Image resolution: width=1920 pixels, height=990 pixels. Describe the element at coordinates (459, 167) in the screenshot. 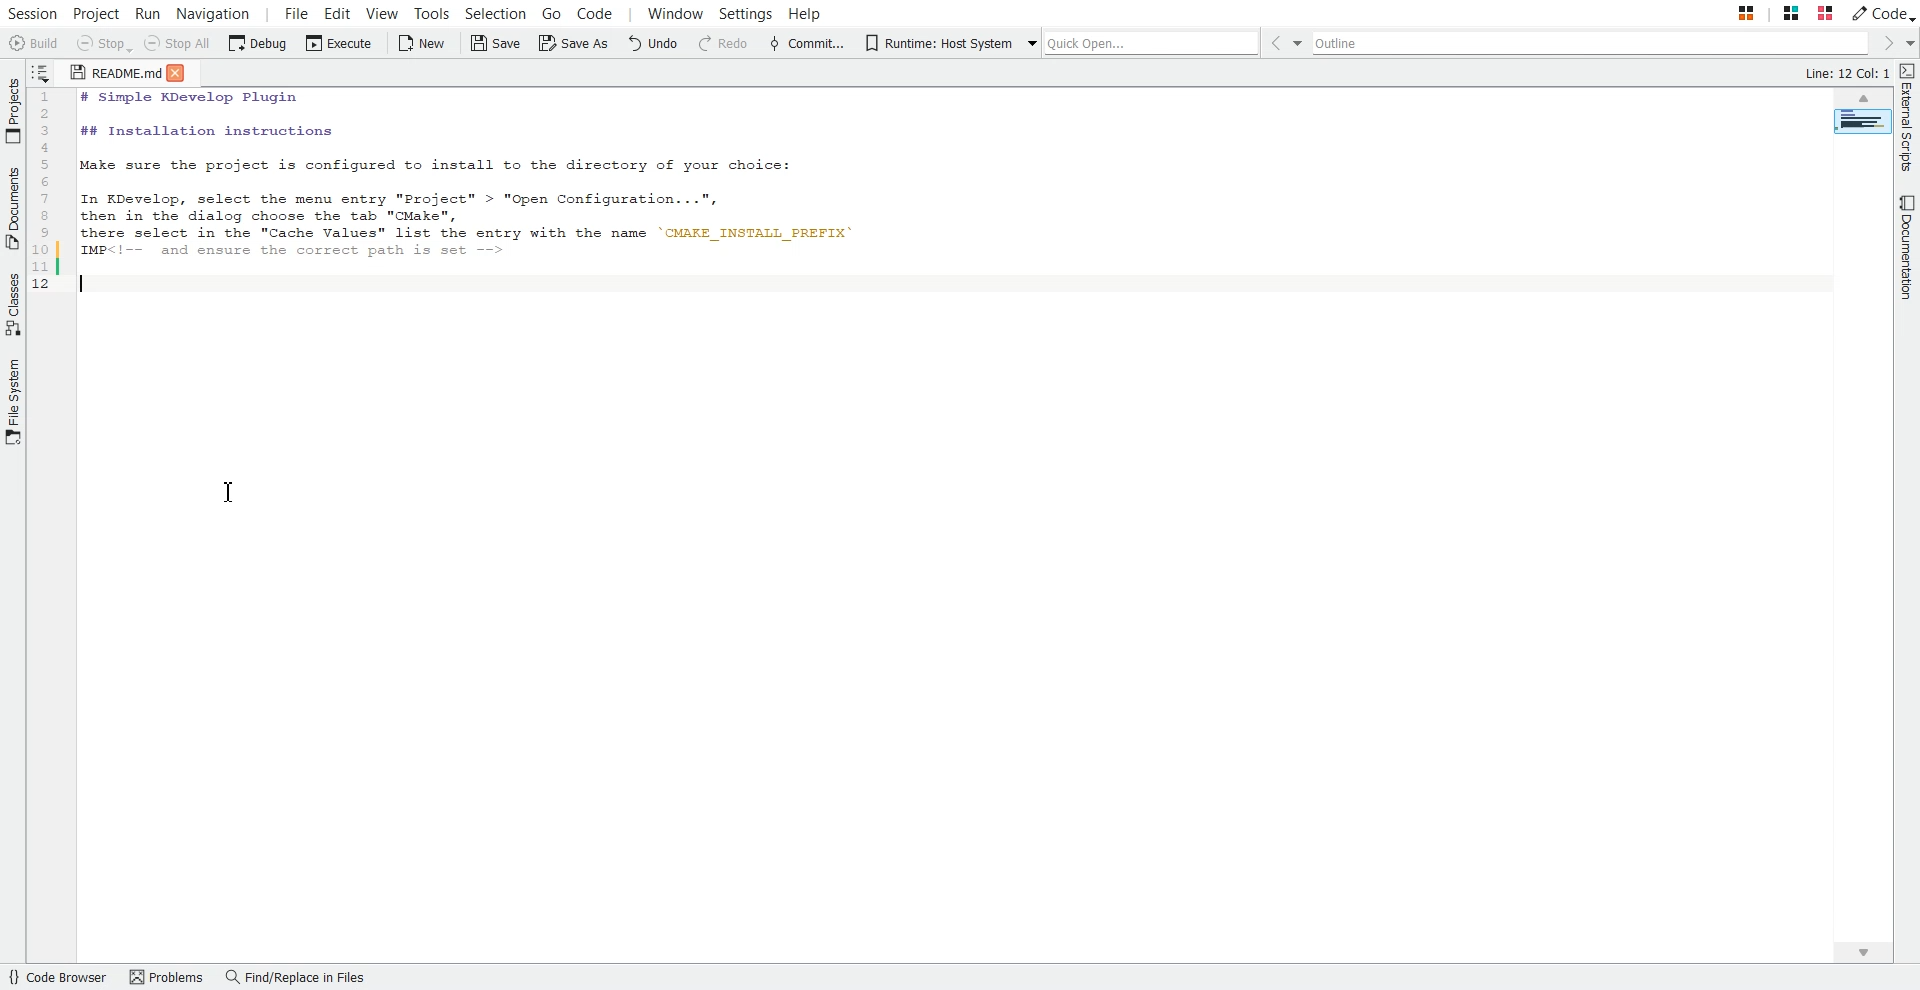

I see `Make sure the project is configured to install to the directory of your choice:` at that location.